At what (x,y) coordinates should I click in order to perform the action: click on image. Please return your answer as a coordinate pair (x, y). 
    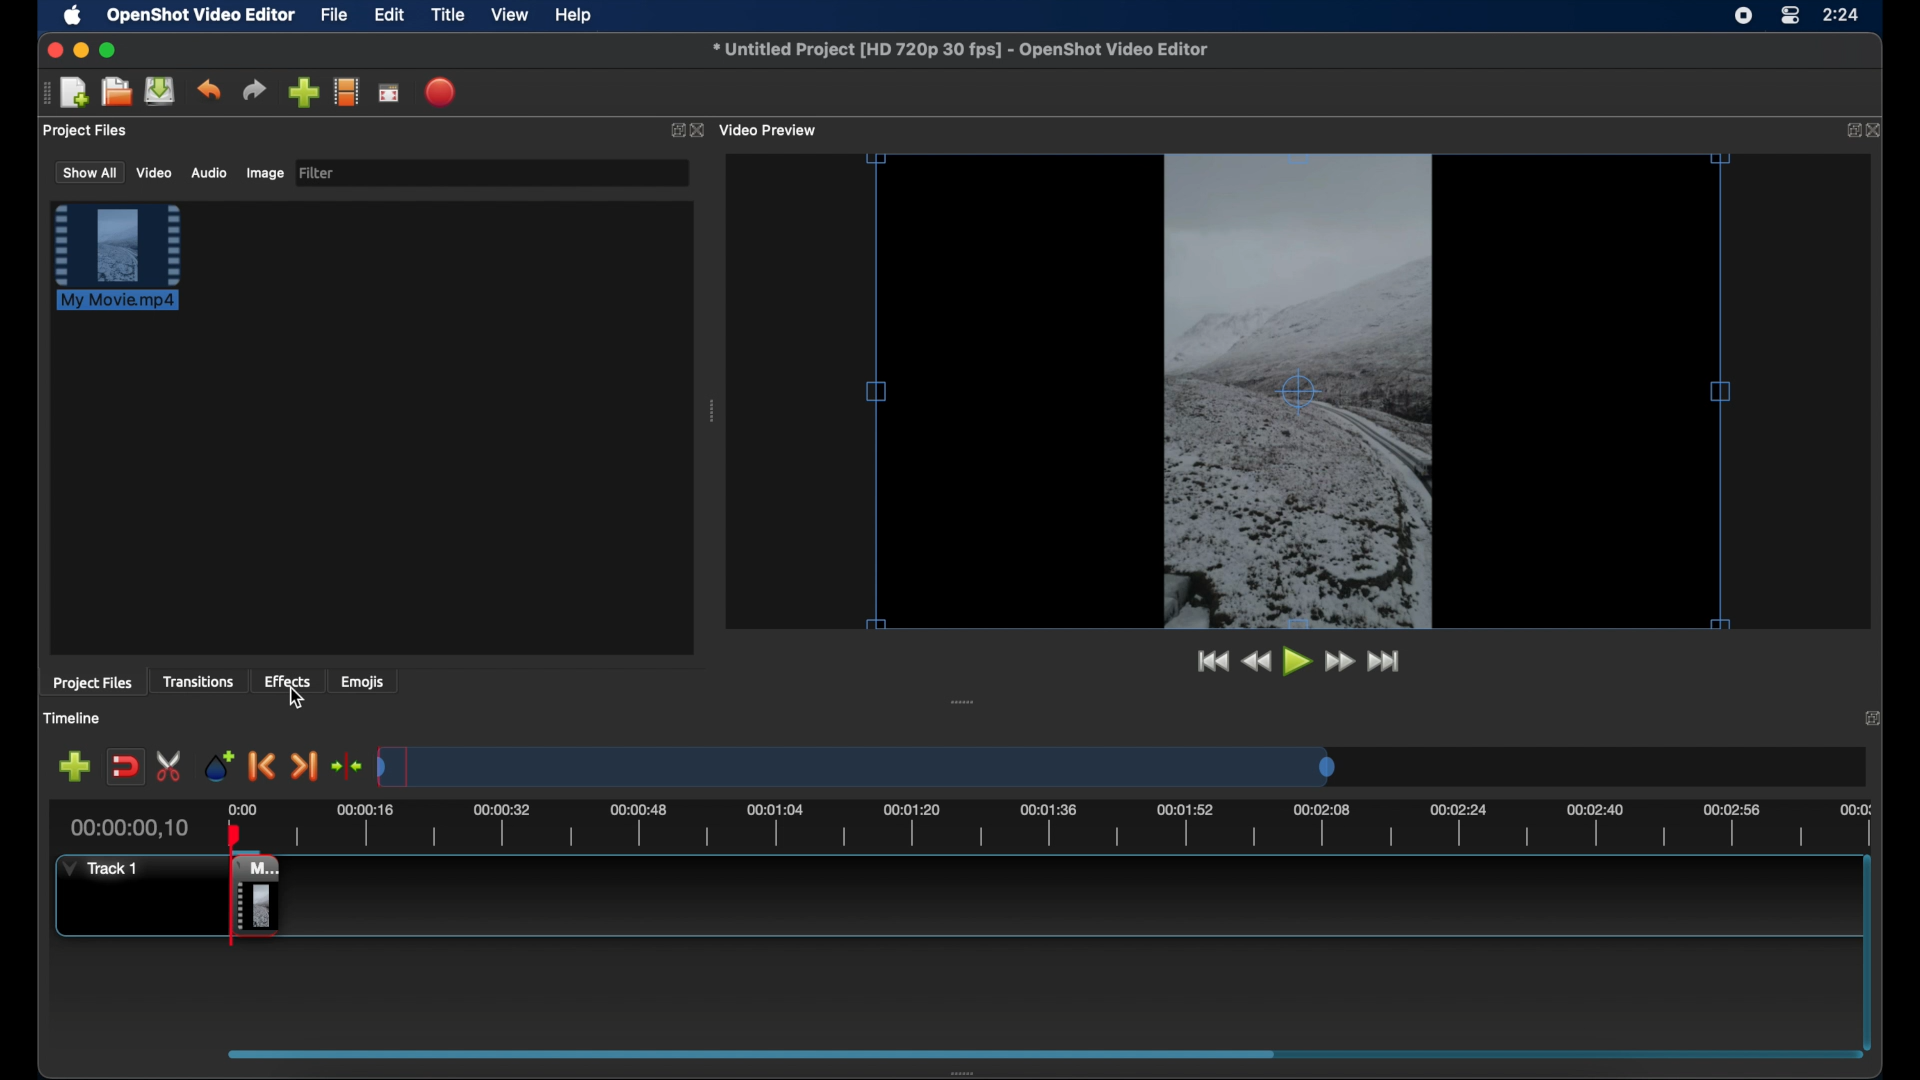
    Looking at the image, I should click on (264, 173).